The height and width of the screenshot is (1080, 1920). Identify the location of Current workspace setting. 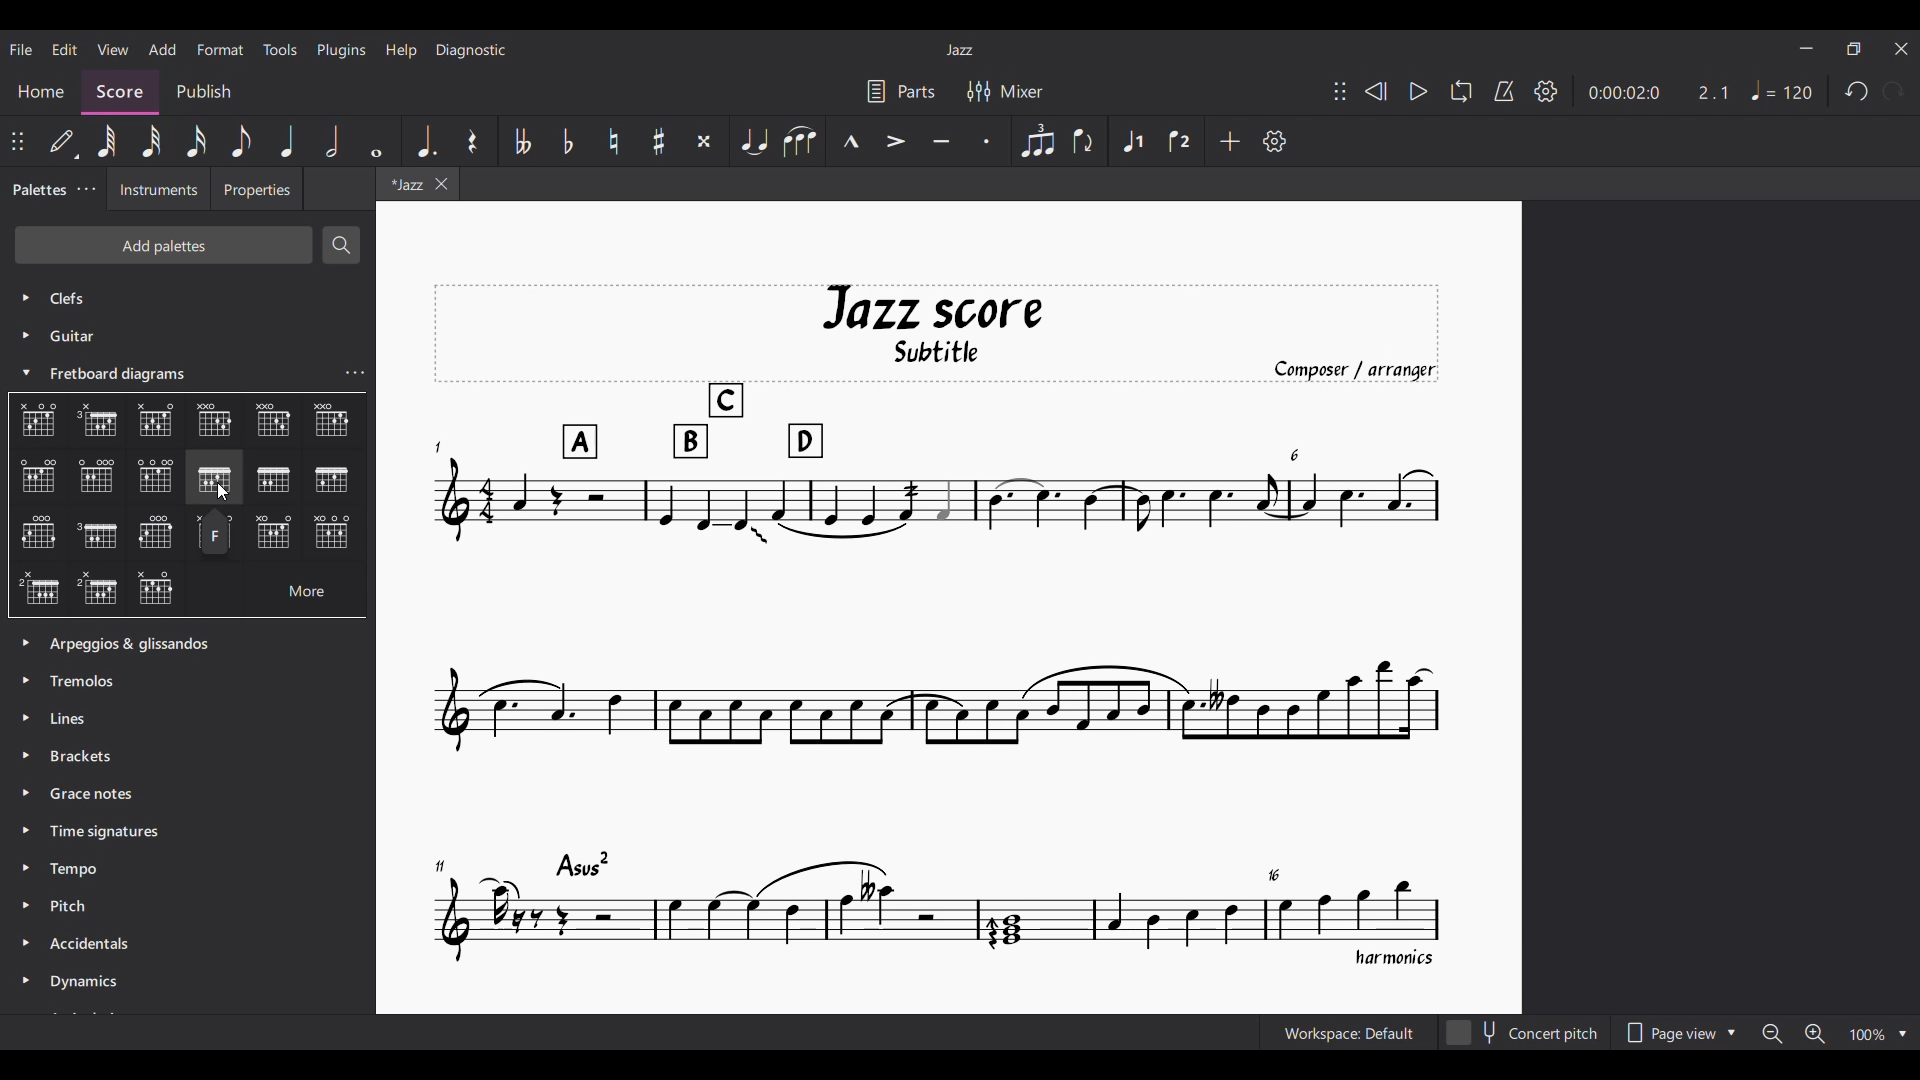
(1349, 1032).